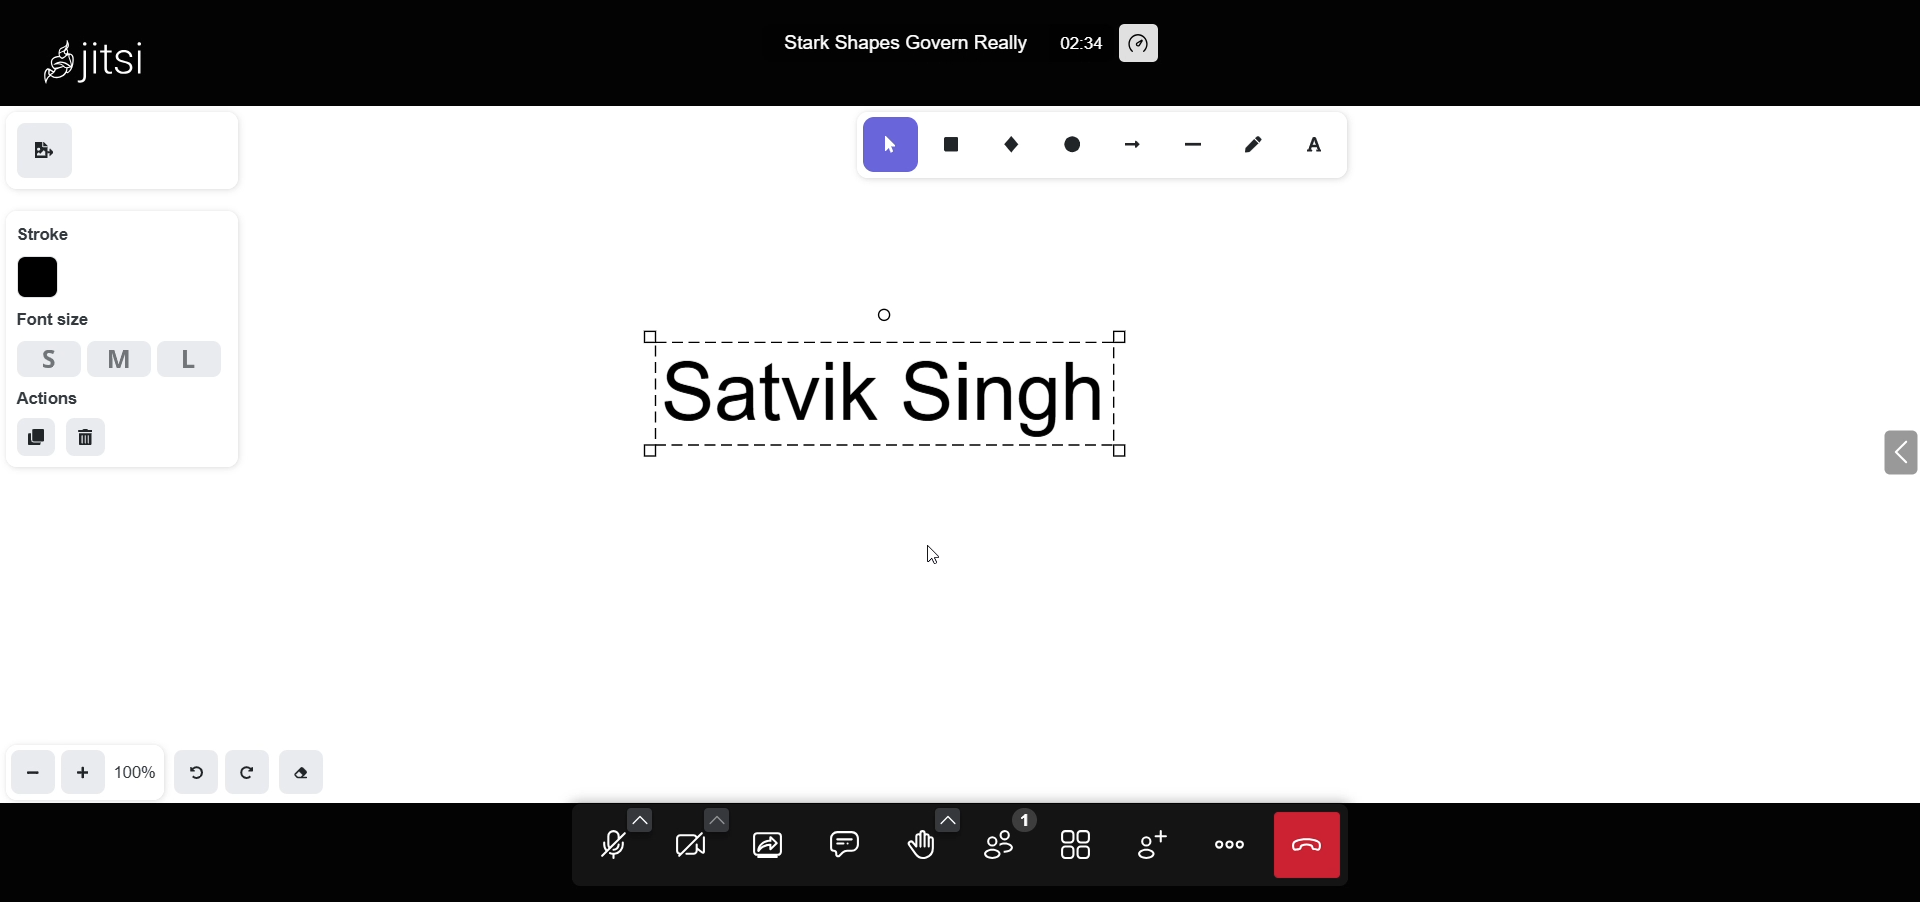 The image size is (1920, 902). I want to click on zoom in, so click(86, 770).